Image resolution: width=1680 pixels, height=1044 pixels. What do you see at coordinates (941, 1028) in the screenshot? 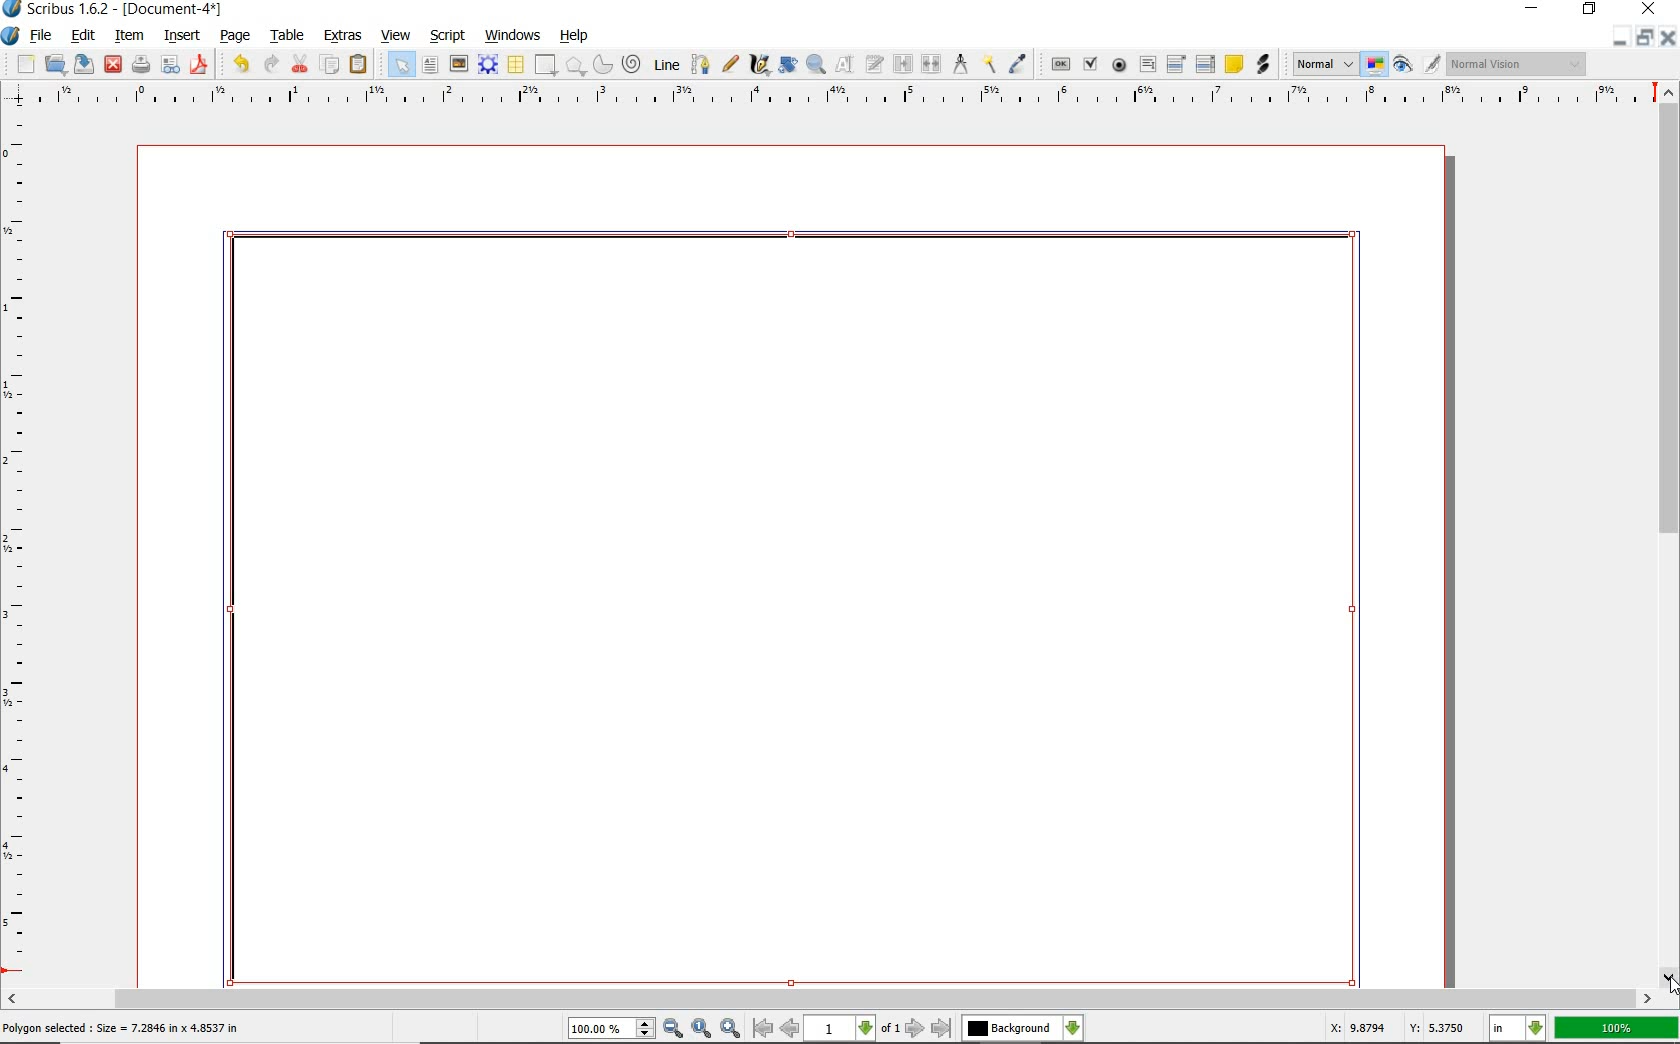
I see `go to last page` at bounding box center [941, 1028].